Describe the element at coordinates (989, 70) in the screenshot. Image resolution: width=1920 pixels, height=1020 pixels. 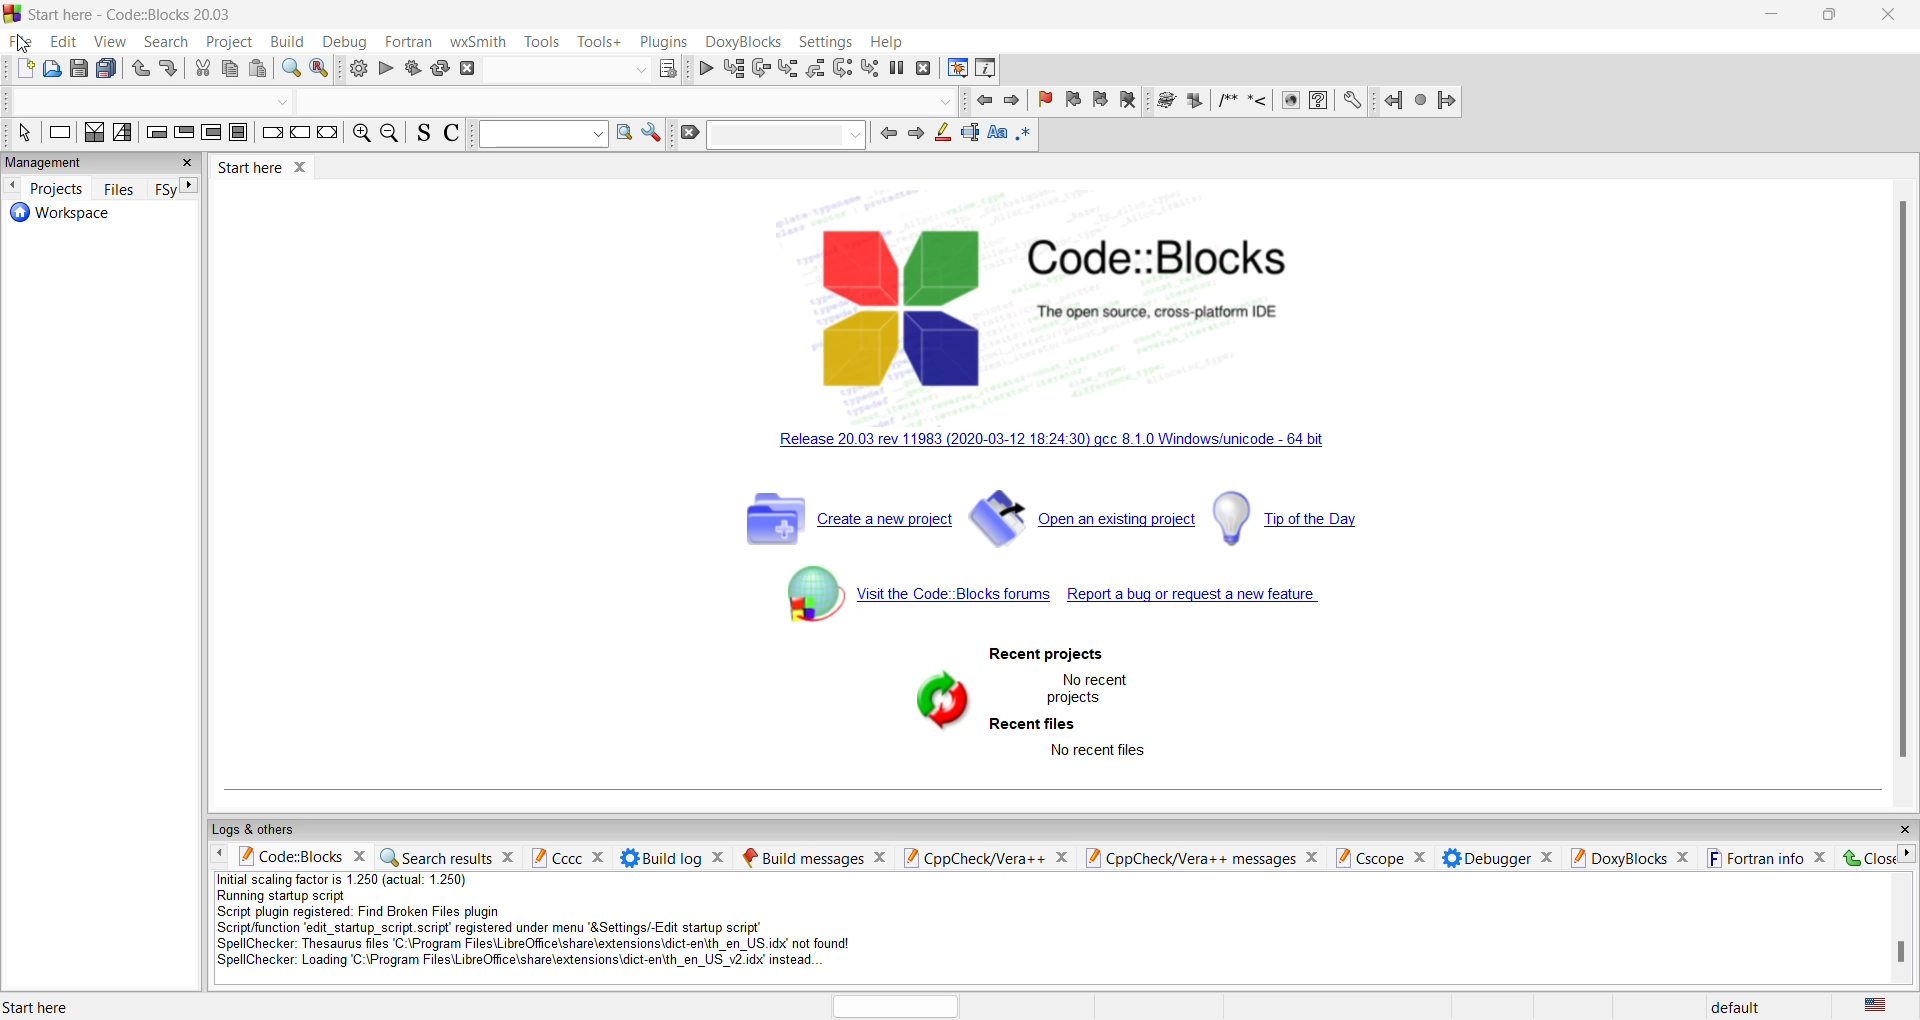
I see `Various info` at that location.